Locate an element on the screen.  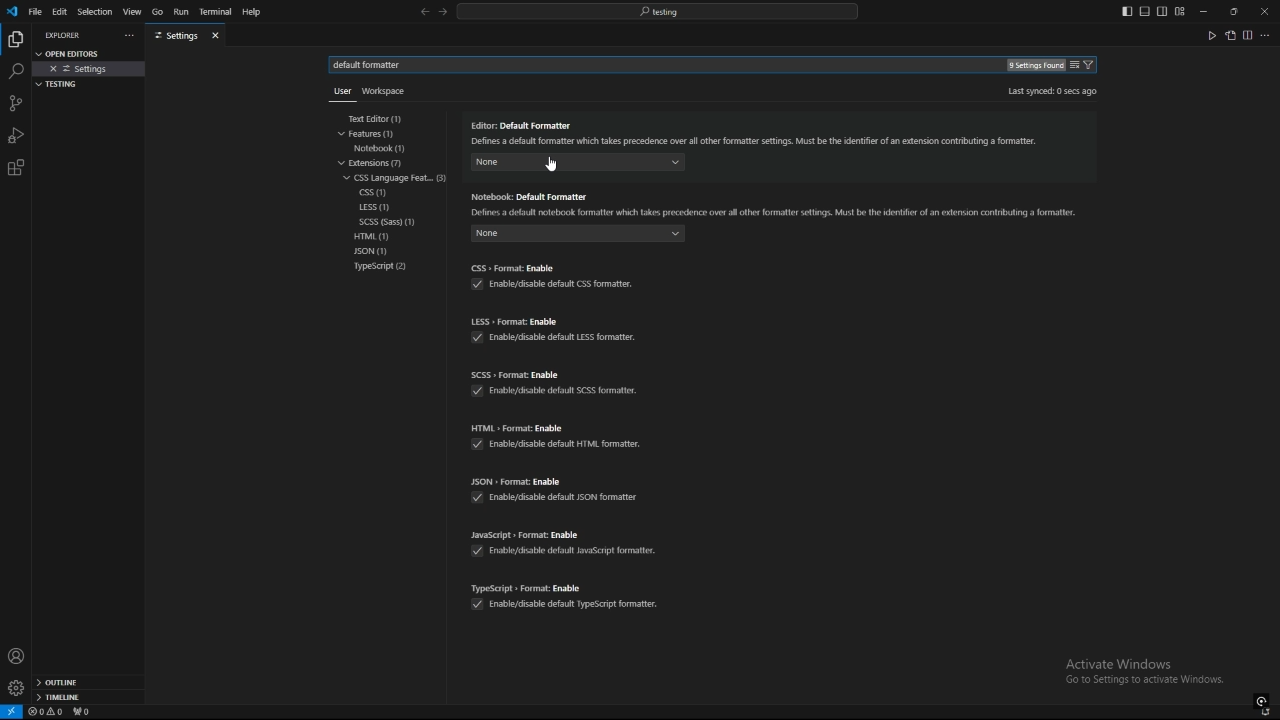
help is located at coordinates (257, 12).